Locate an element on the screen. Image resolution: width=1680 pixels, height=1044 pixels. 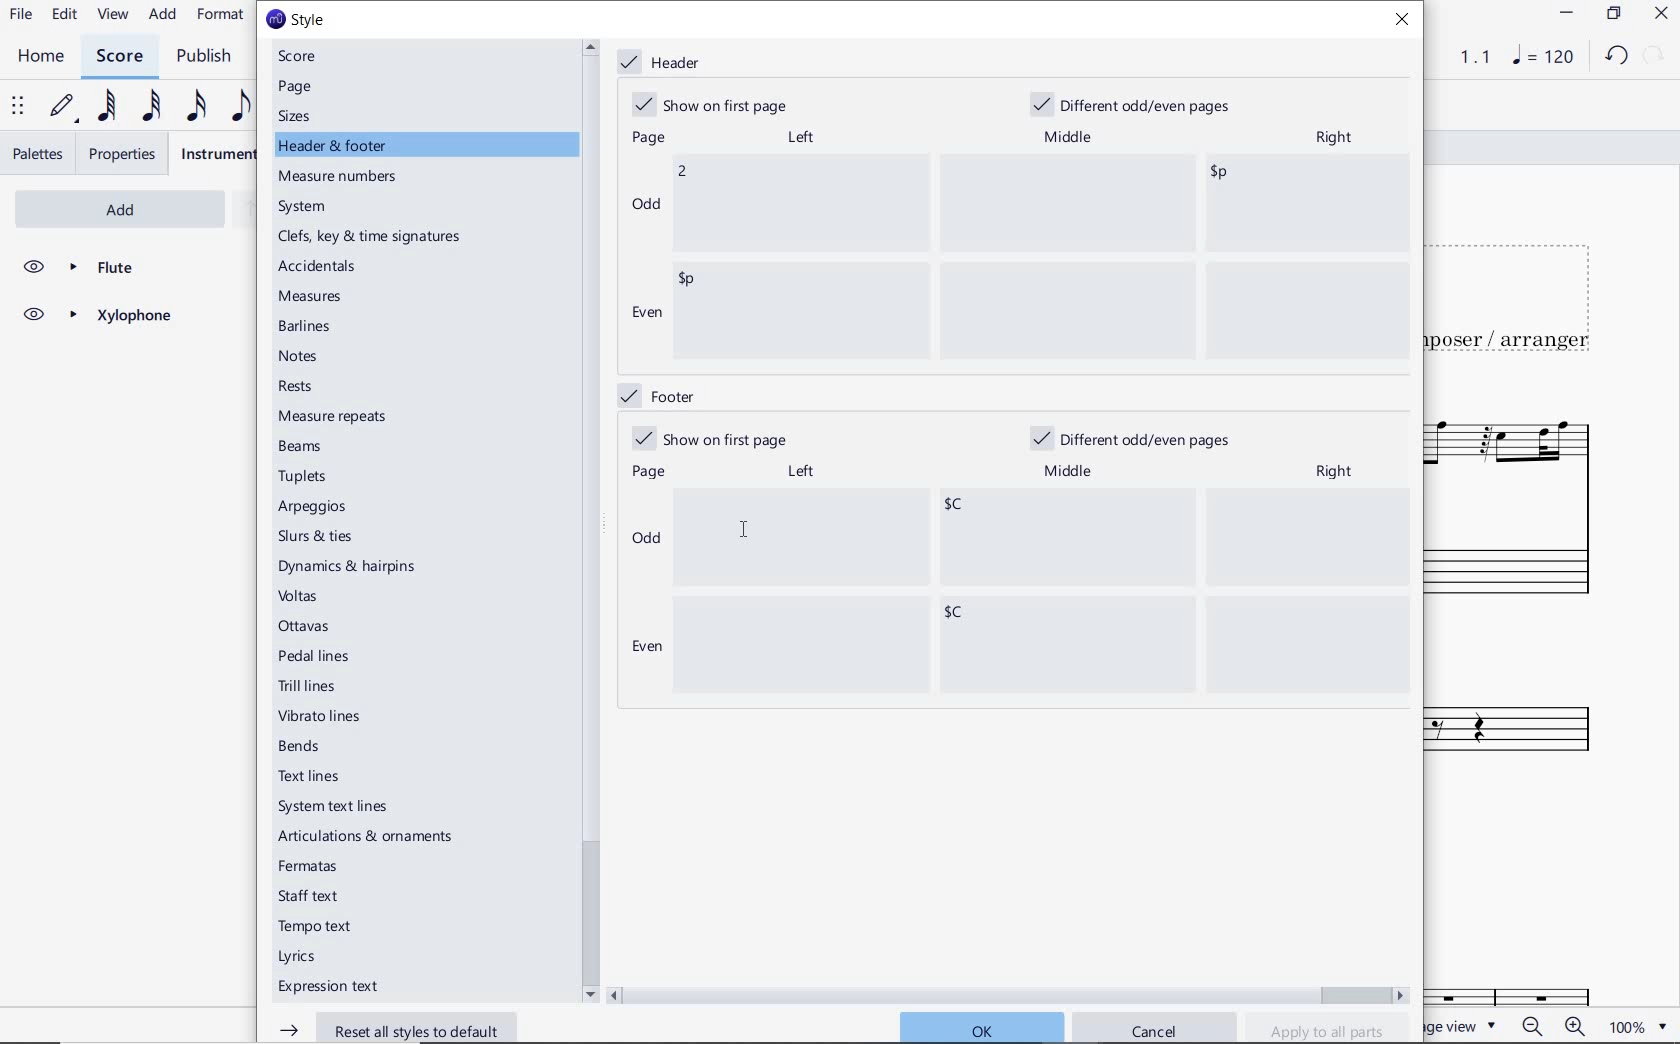
apply to all parts is located at coordinates (1328, 1030).